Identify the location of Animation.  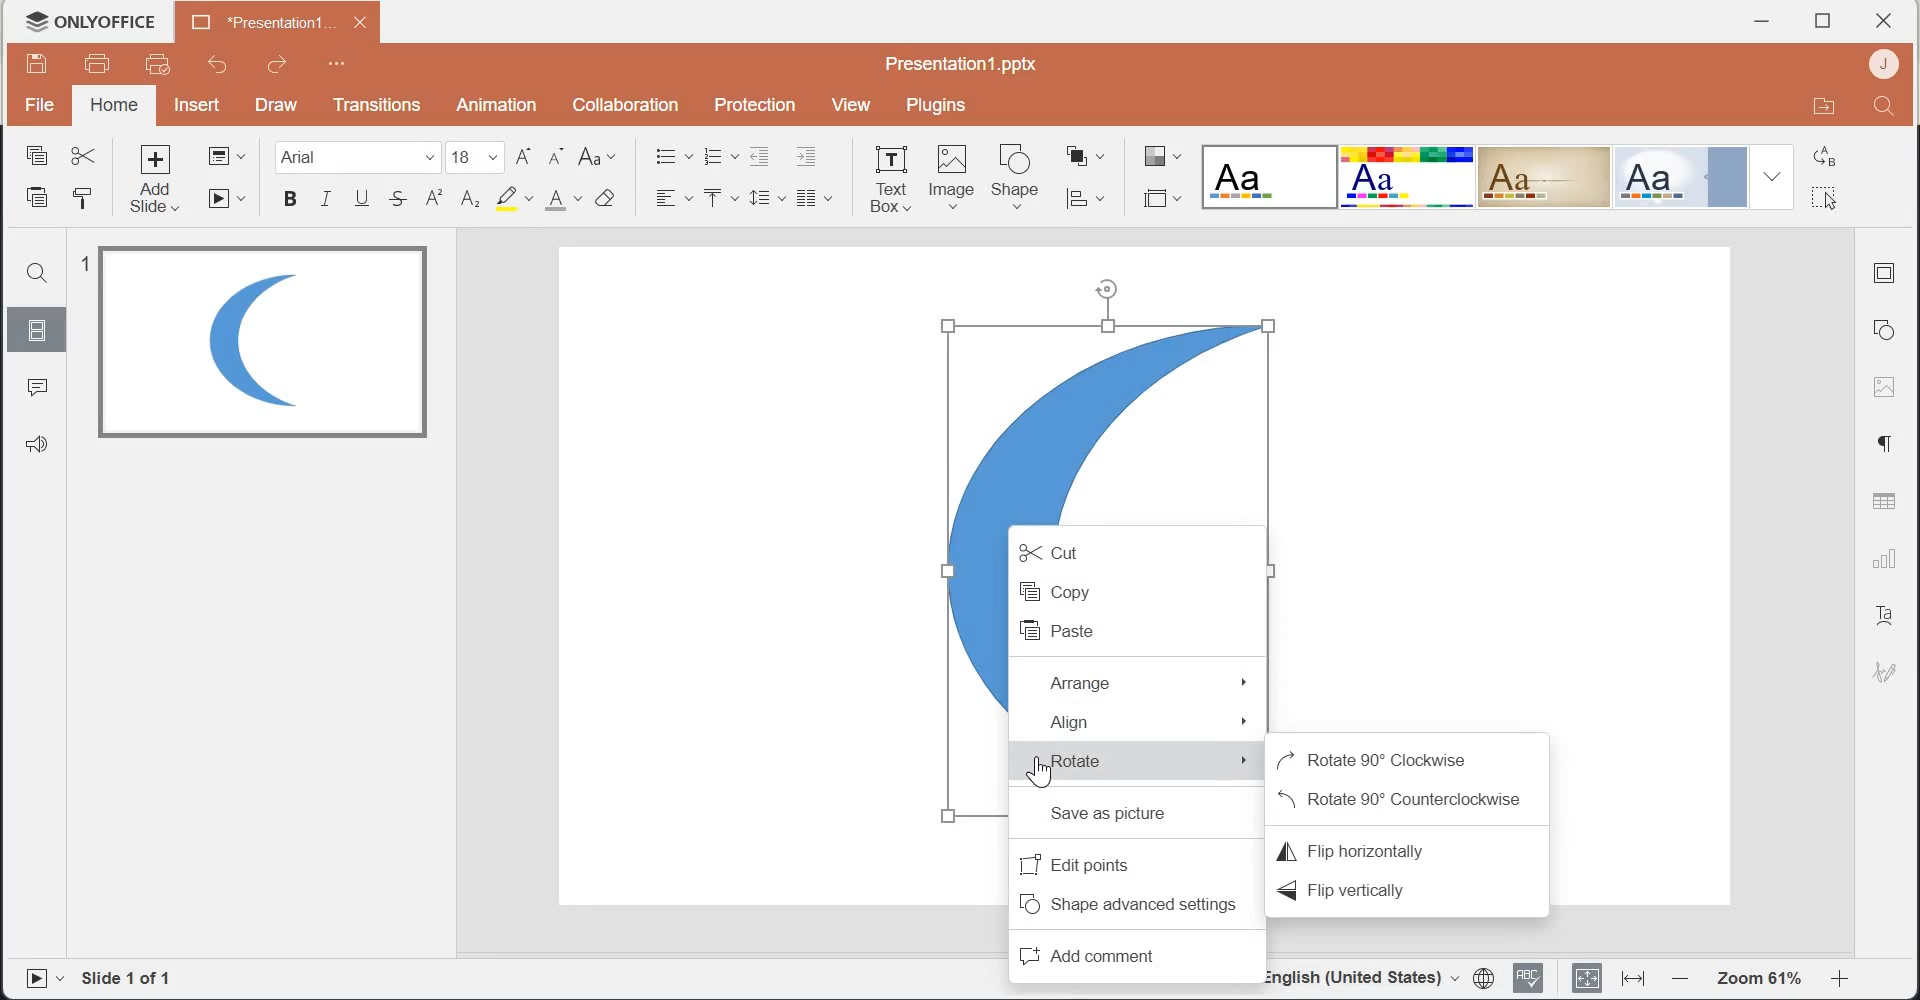
(496, 105).